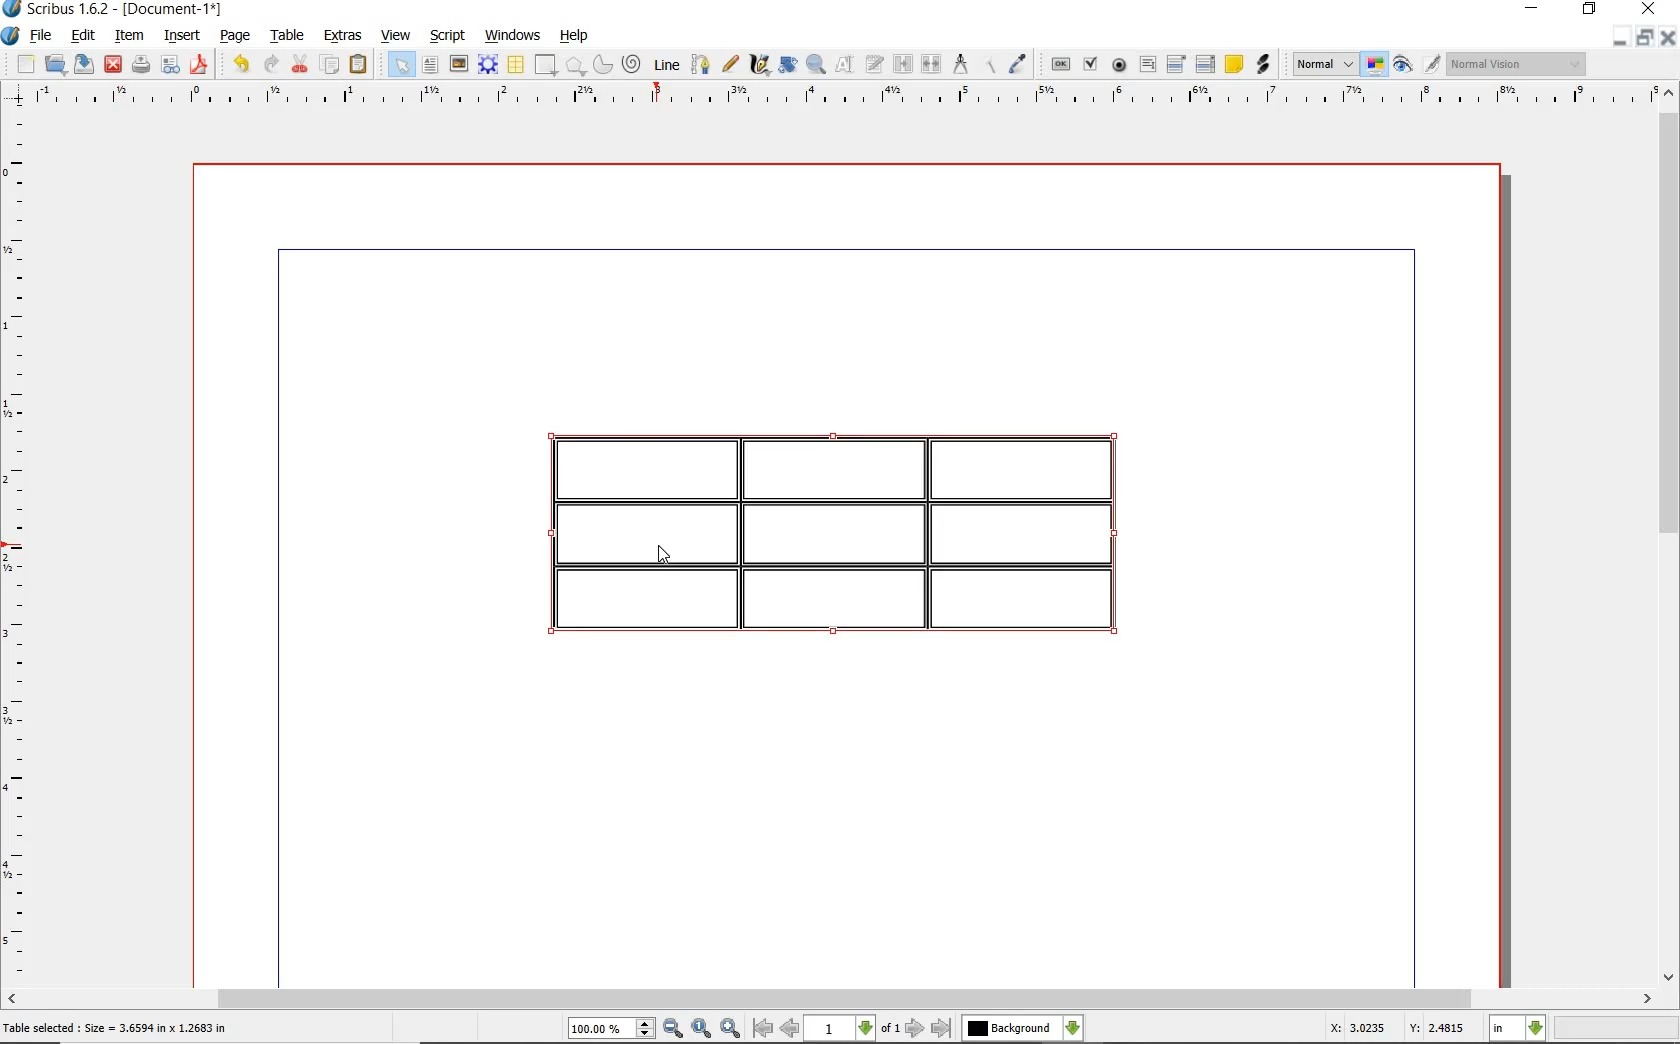 The height and width of the screenshot is (1044, 1680). What do you see at coordinates (1395, 1028) in the screenshot?
I see `X: 3.0235 Y: 2.4815` at bounding box center [1395, 1028].